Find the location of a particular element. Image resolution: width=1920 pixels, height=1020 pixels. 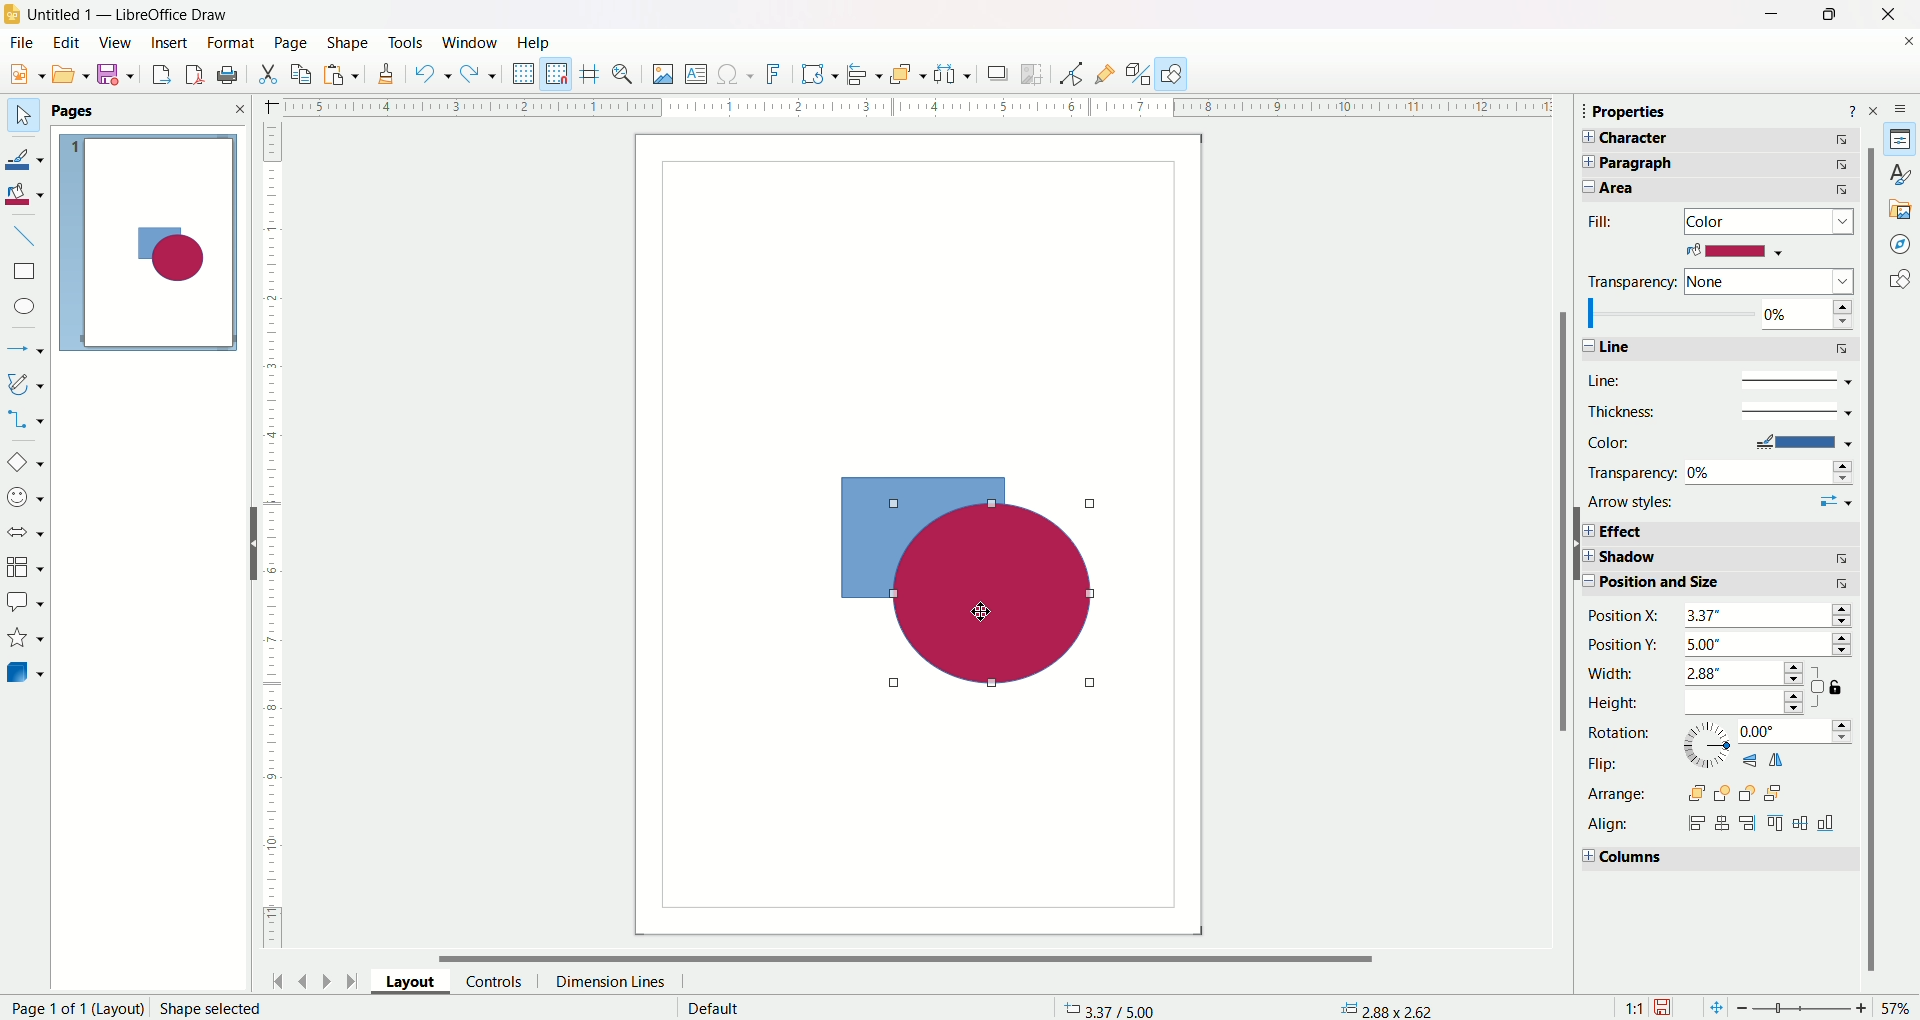

arrow style is located at coordinates (1721, 503).